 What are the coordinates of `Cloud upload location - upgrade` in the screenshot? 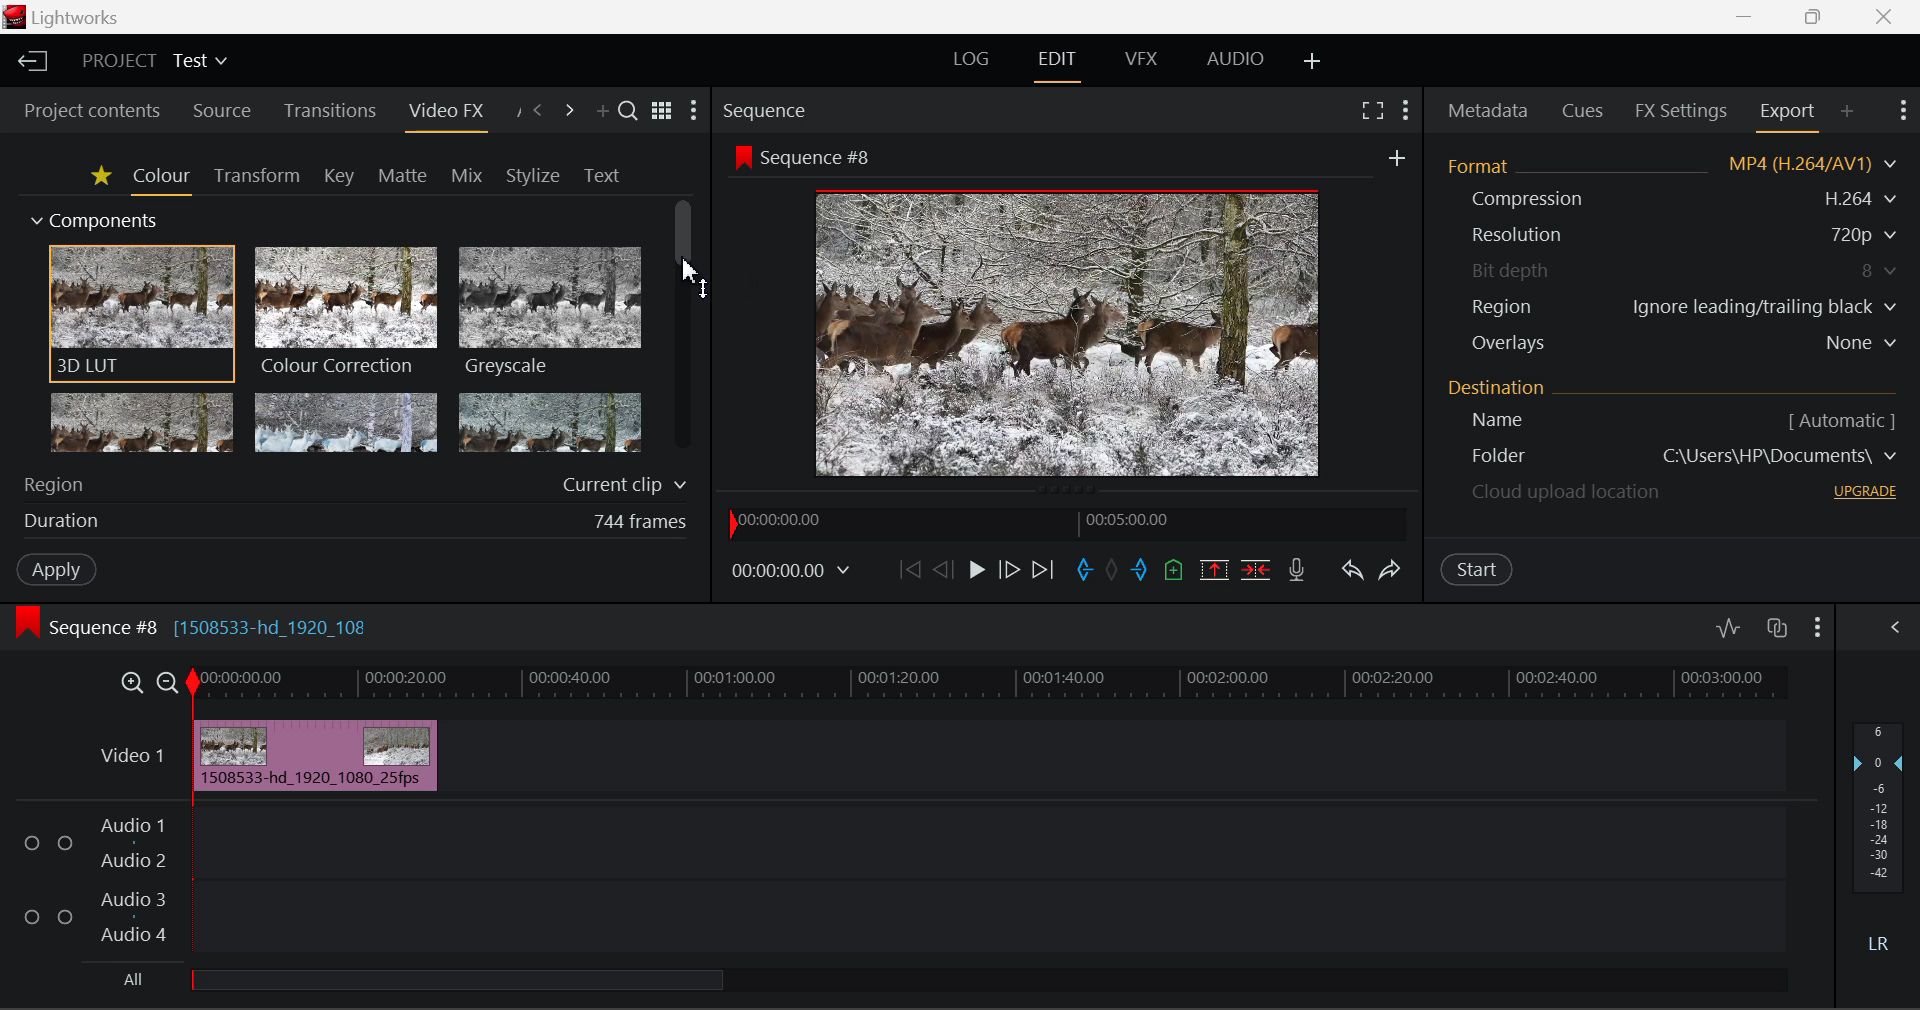 It's located at (1567, 495).